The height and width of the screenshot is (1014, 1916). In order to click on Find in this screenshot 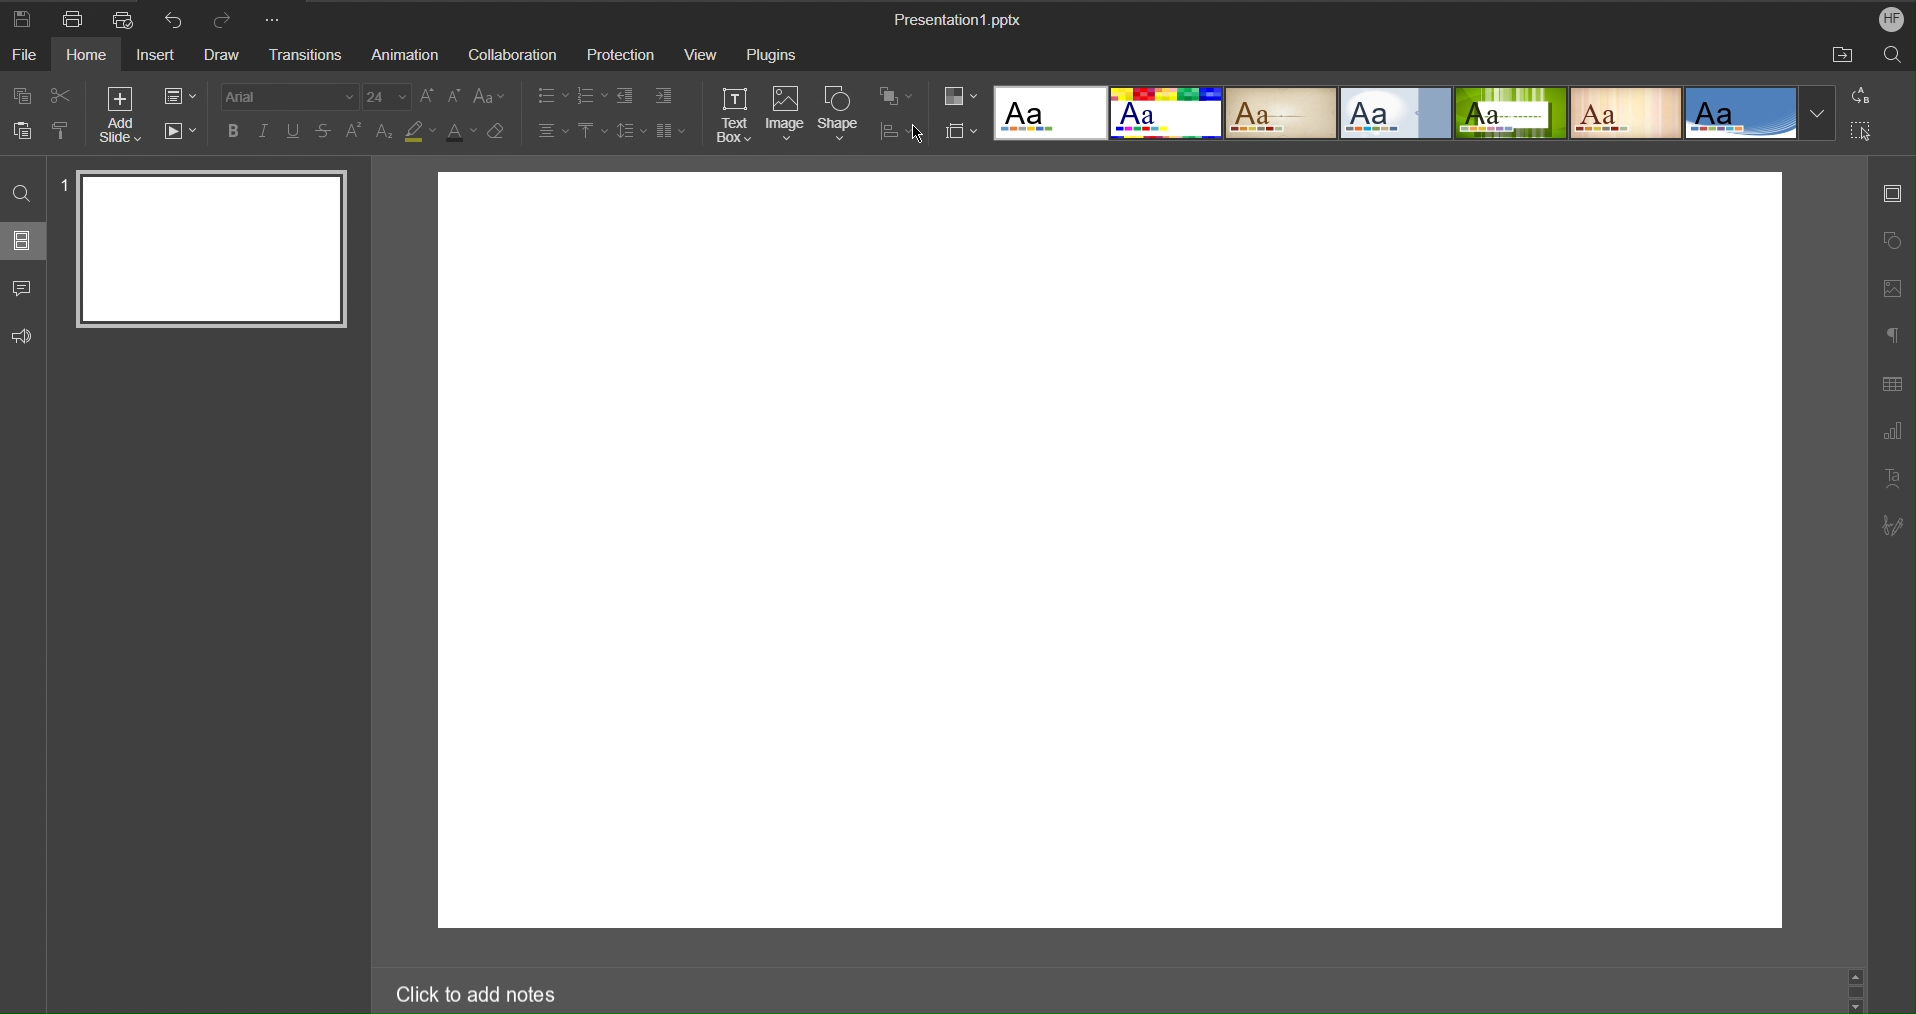, I will do `click(25, 191)`.